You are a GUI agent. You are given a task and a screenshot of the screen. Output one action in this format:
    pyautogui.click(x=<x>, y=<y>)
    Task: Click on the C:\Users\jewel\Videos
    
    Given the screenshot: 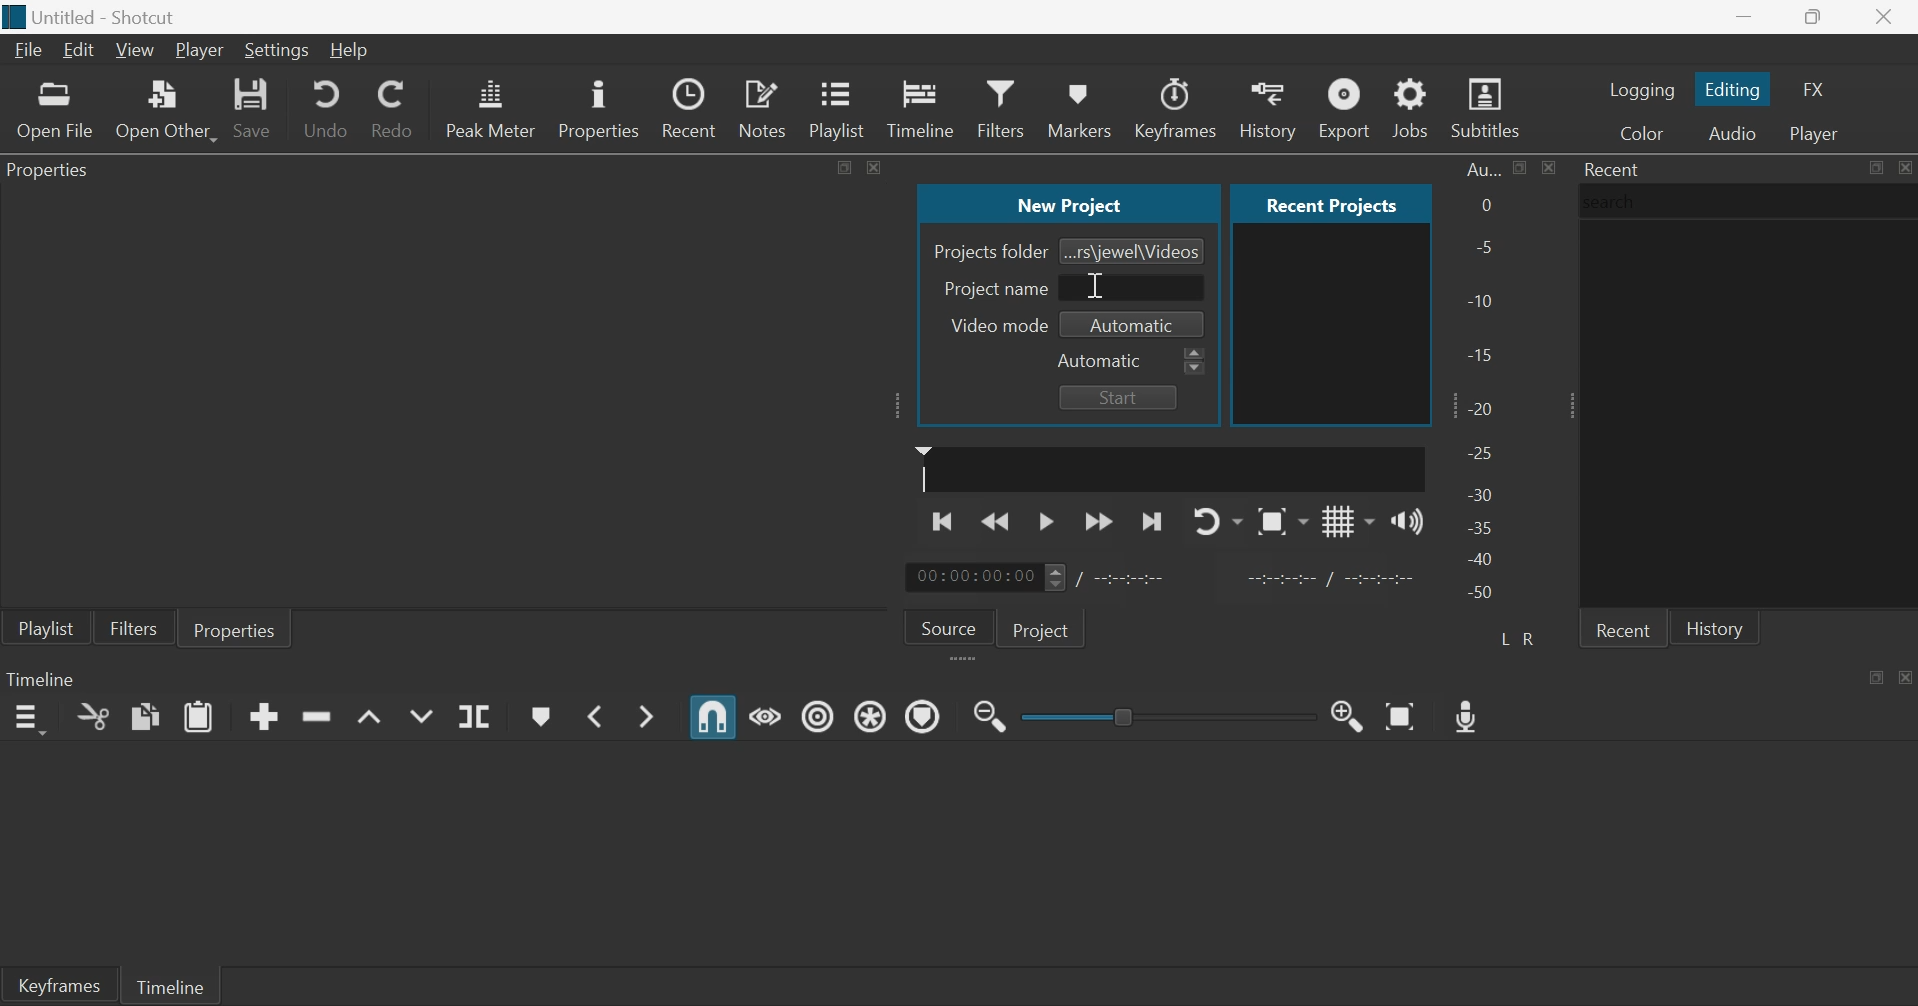 What is the action you would take?
    pyautogui.click(x=1133, y=250)
    